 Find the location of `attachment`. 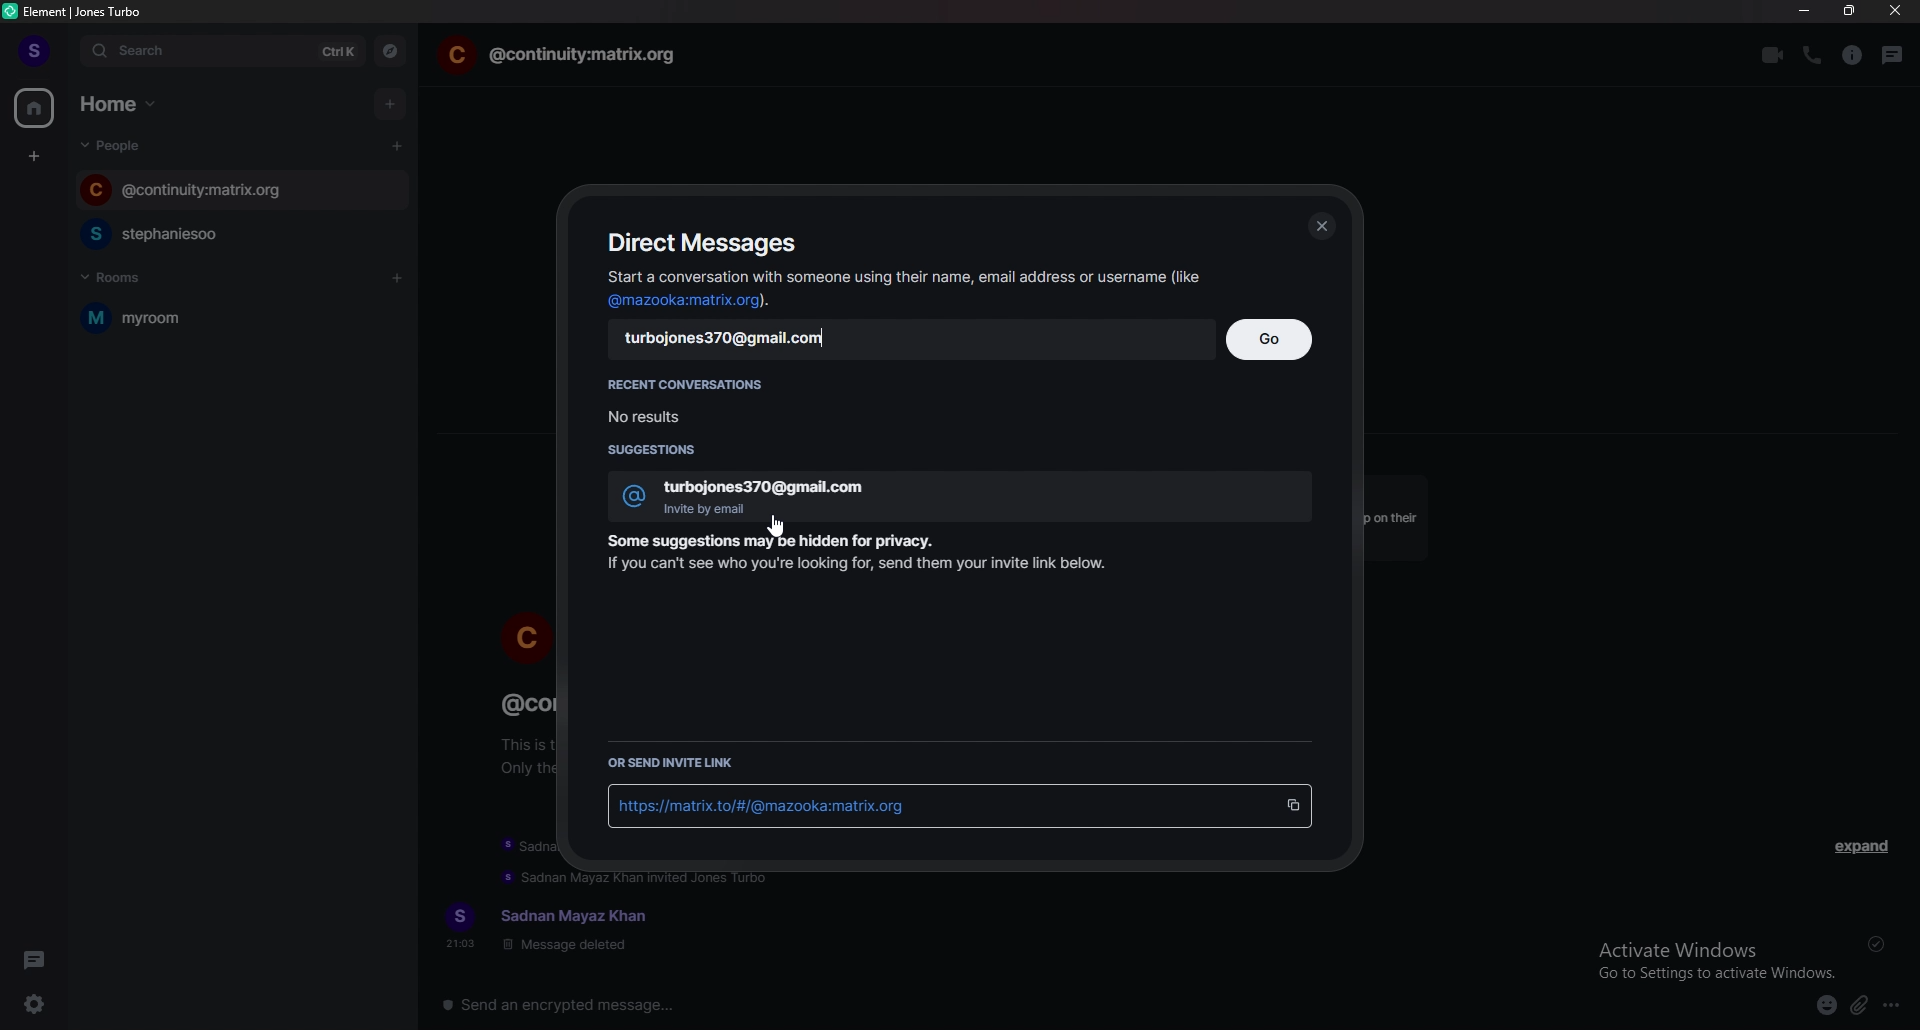

attachment is located at coordinates (1859, 1006).